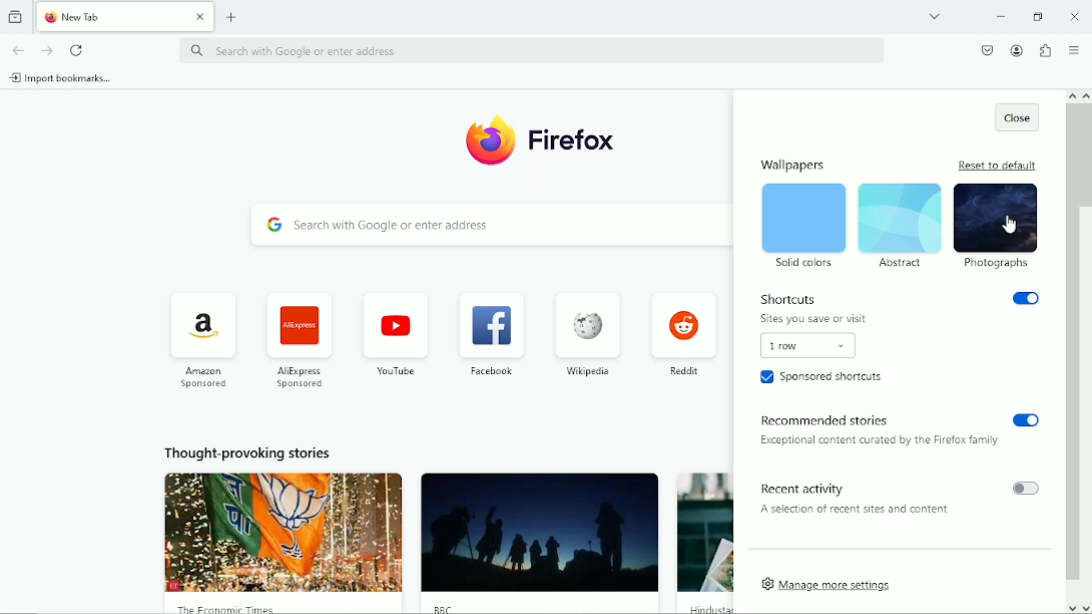  What do you see at coordinates (296, 340) in the screenshot?
I see `AliExpress` at bounding box center [296, 340].